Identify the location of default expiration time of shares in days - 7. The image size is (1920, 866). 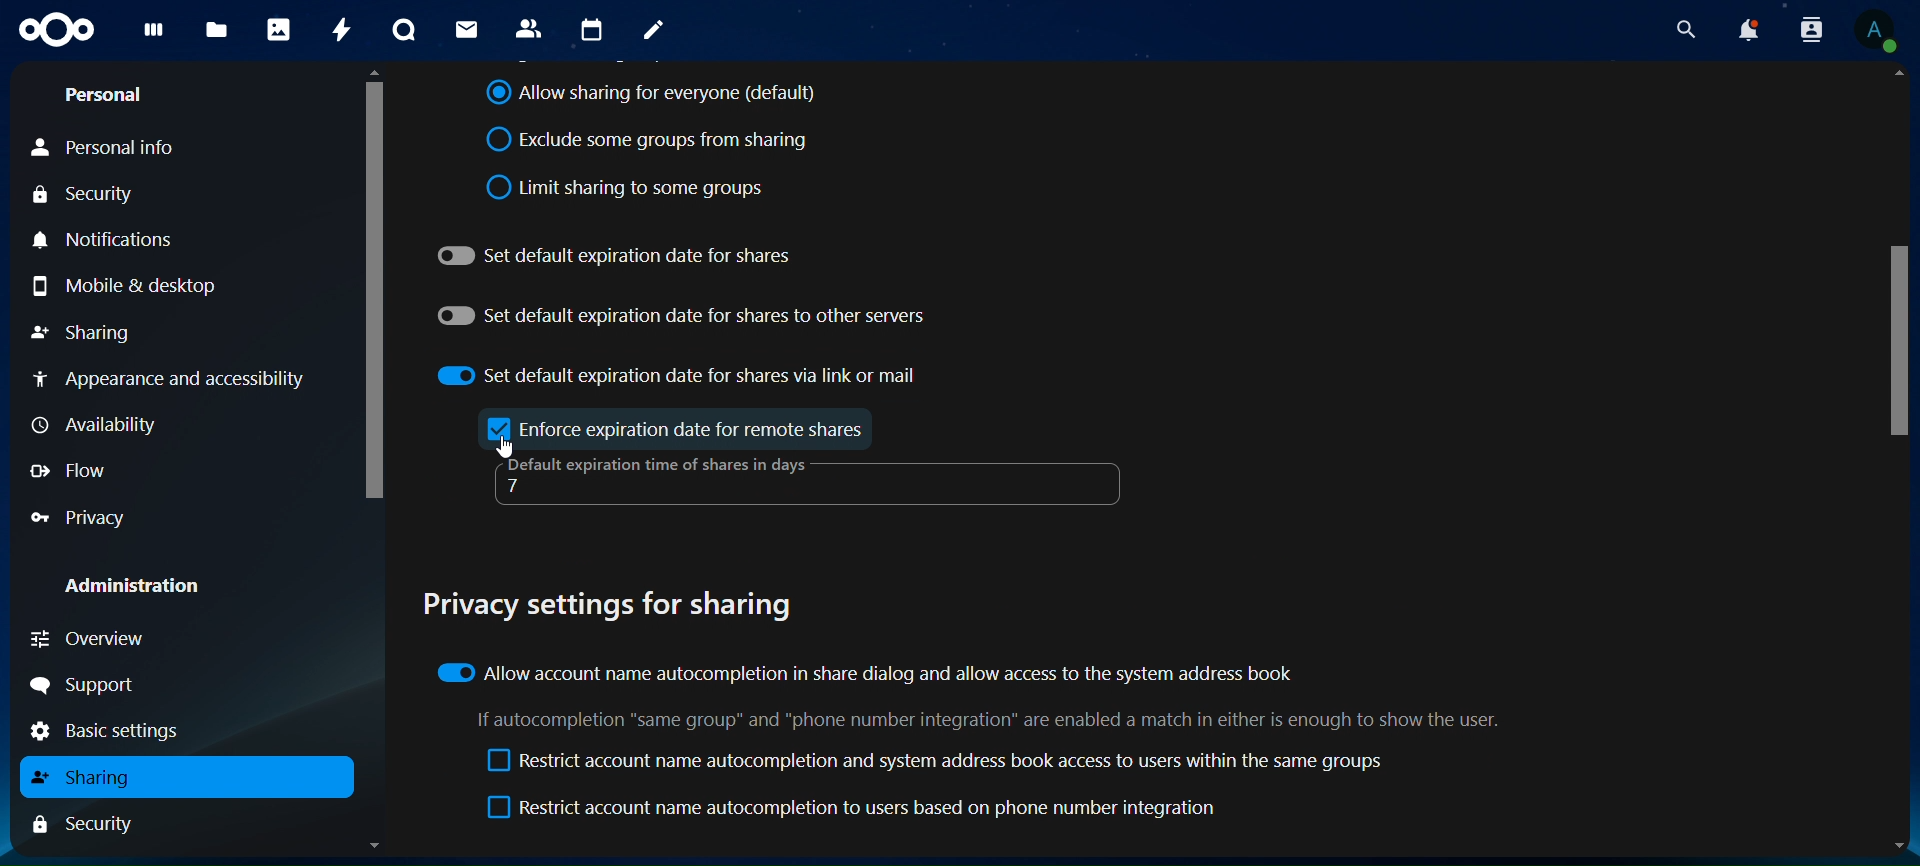
(652, 478).